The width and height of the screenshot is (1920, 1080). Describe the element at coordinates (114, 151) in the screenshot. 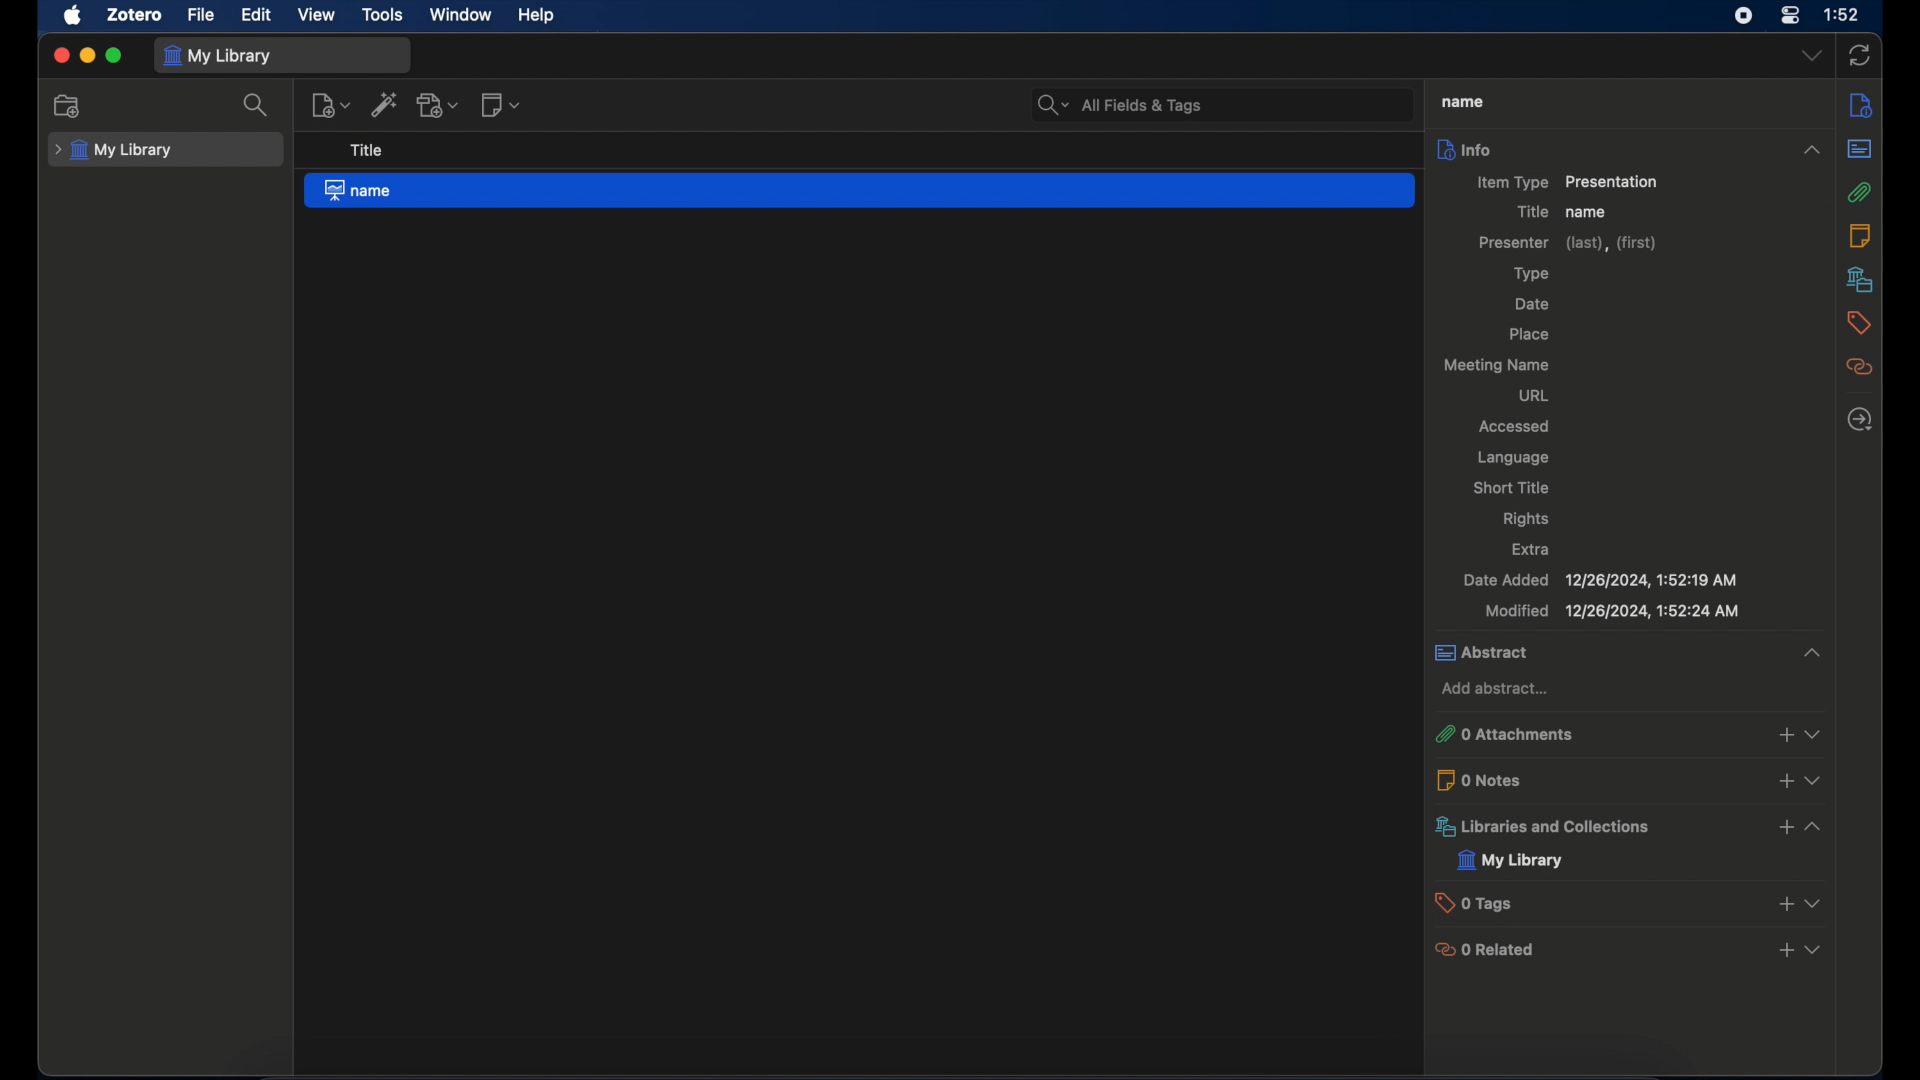

I see `my library` at that location.